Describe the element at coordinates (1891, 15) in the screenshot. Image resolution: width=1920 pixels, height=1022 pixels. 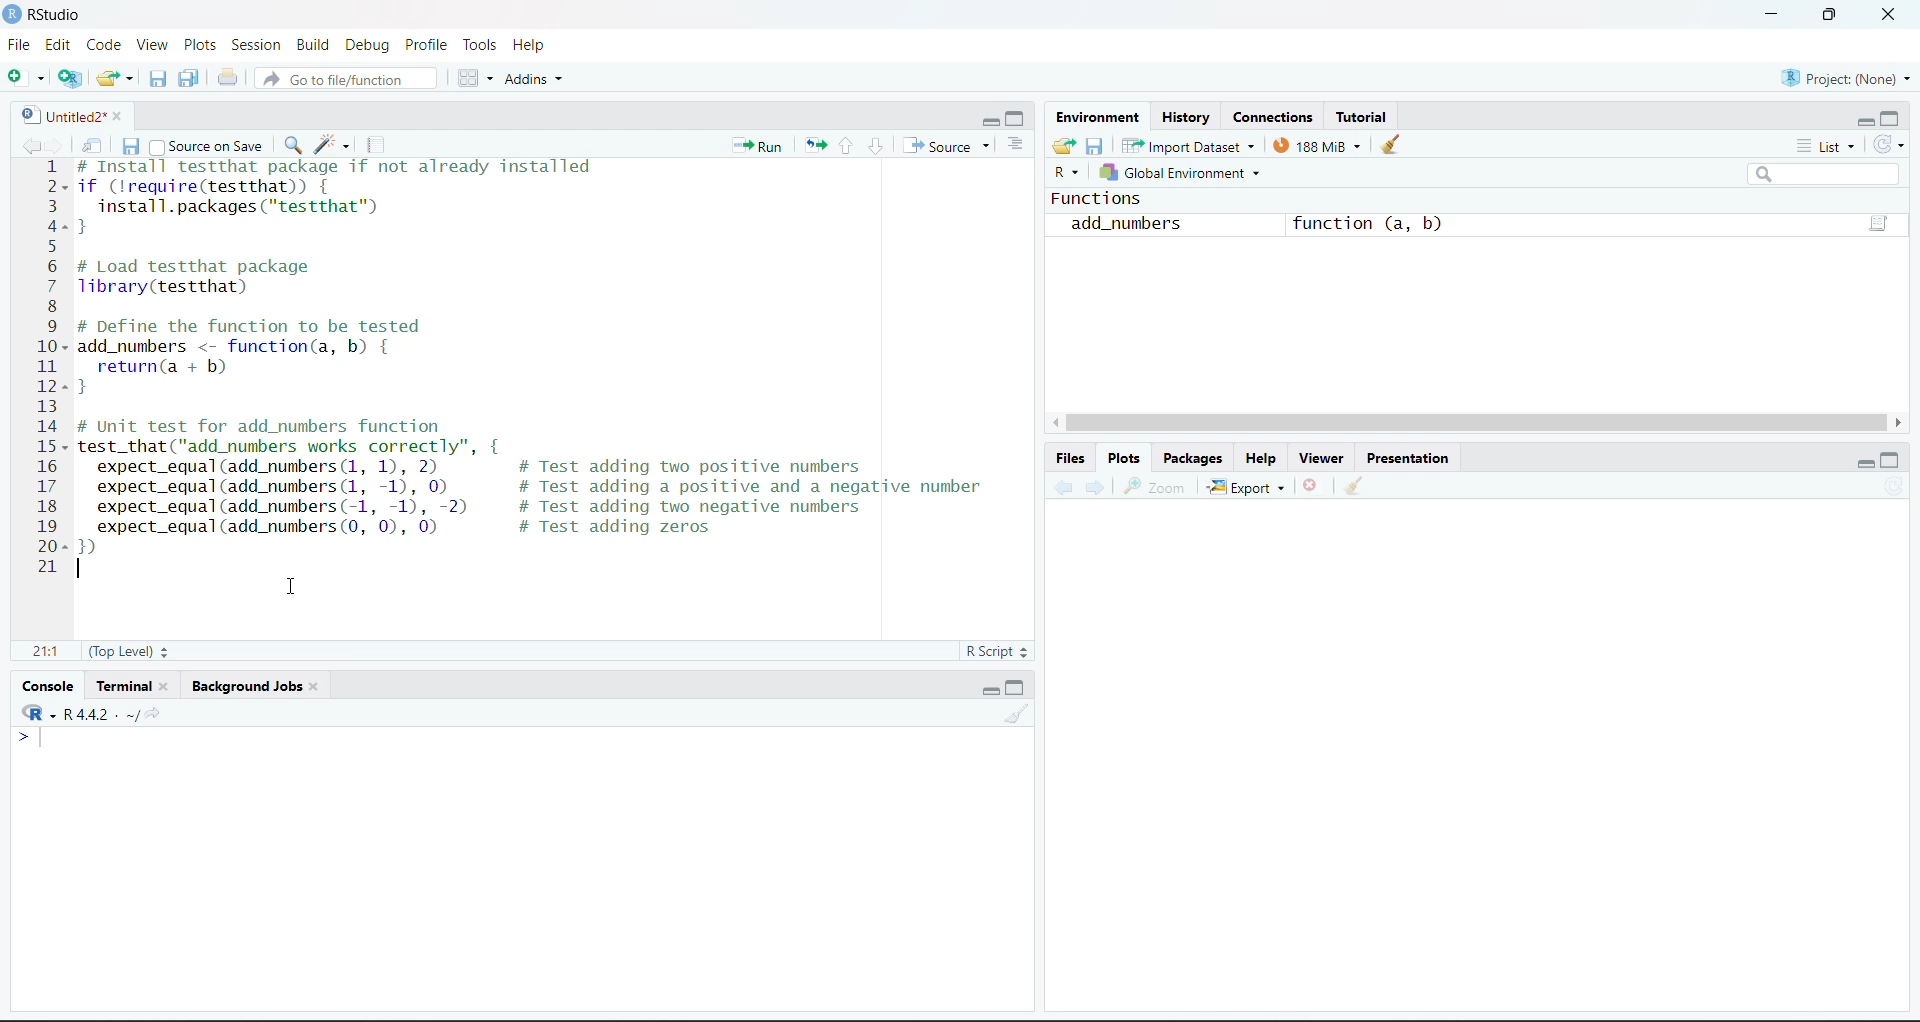
I see `close` at that location.